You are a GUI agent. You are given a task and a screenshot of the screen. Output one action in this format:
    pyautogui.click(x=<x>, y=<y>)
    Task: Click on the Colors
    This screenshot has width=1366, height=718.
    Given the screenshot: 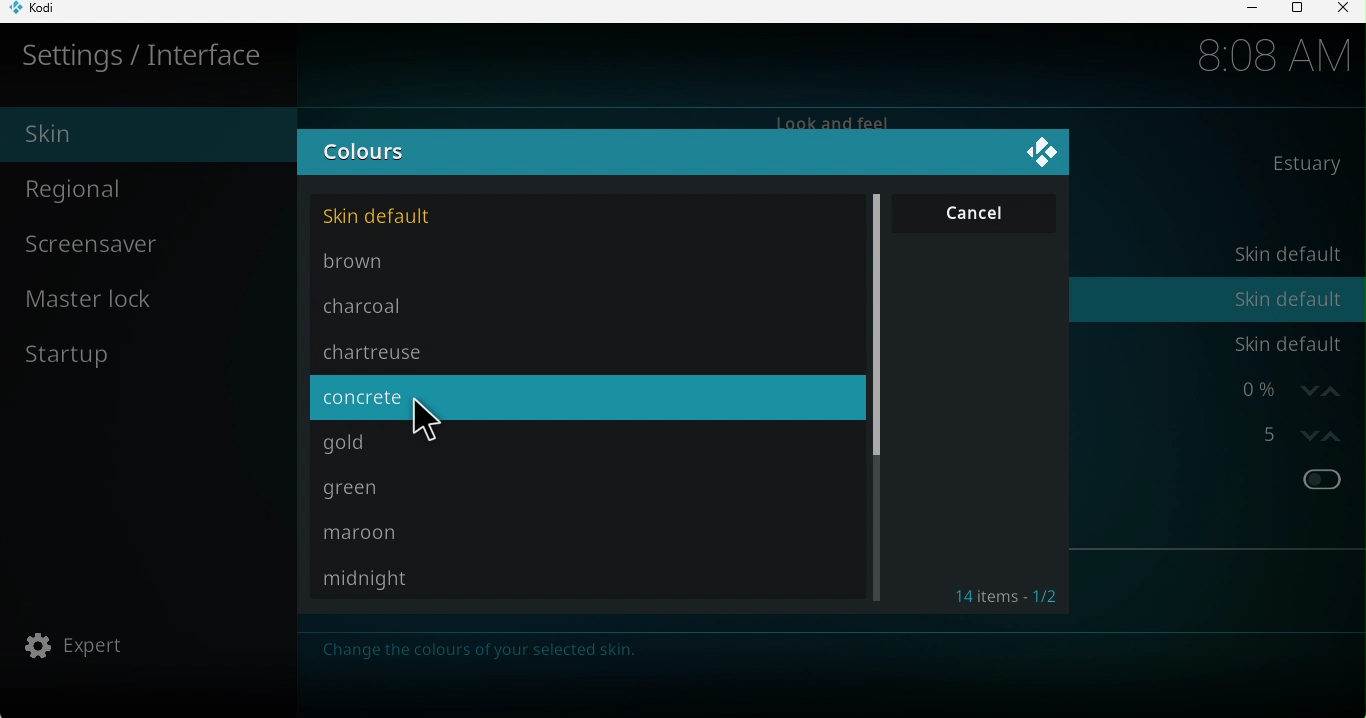 What is the action you would take?
    pyautogui.click(x=1218, y=299)
    